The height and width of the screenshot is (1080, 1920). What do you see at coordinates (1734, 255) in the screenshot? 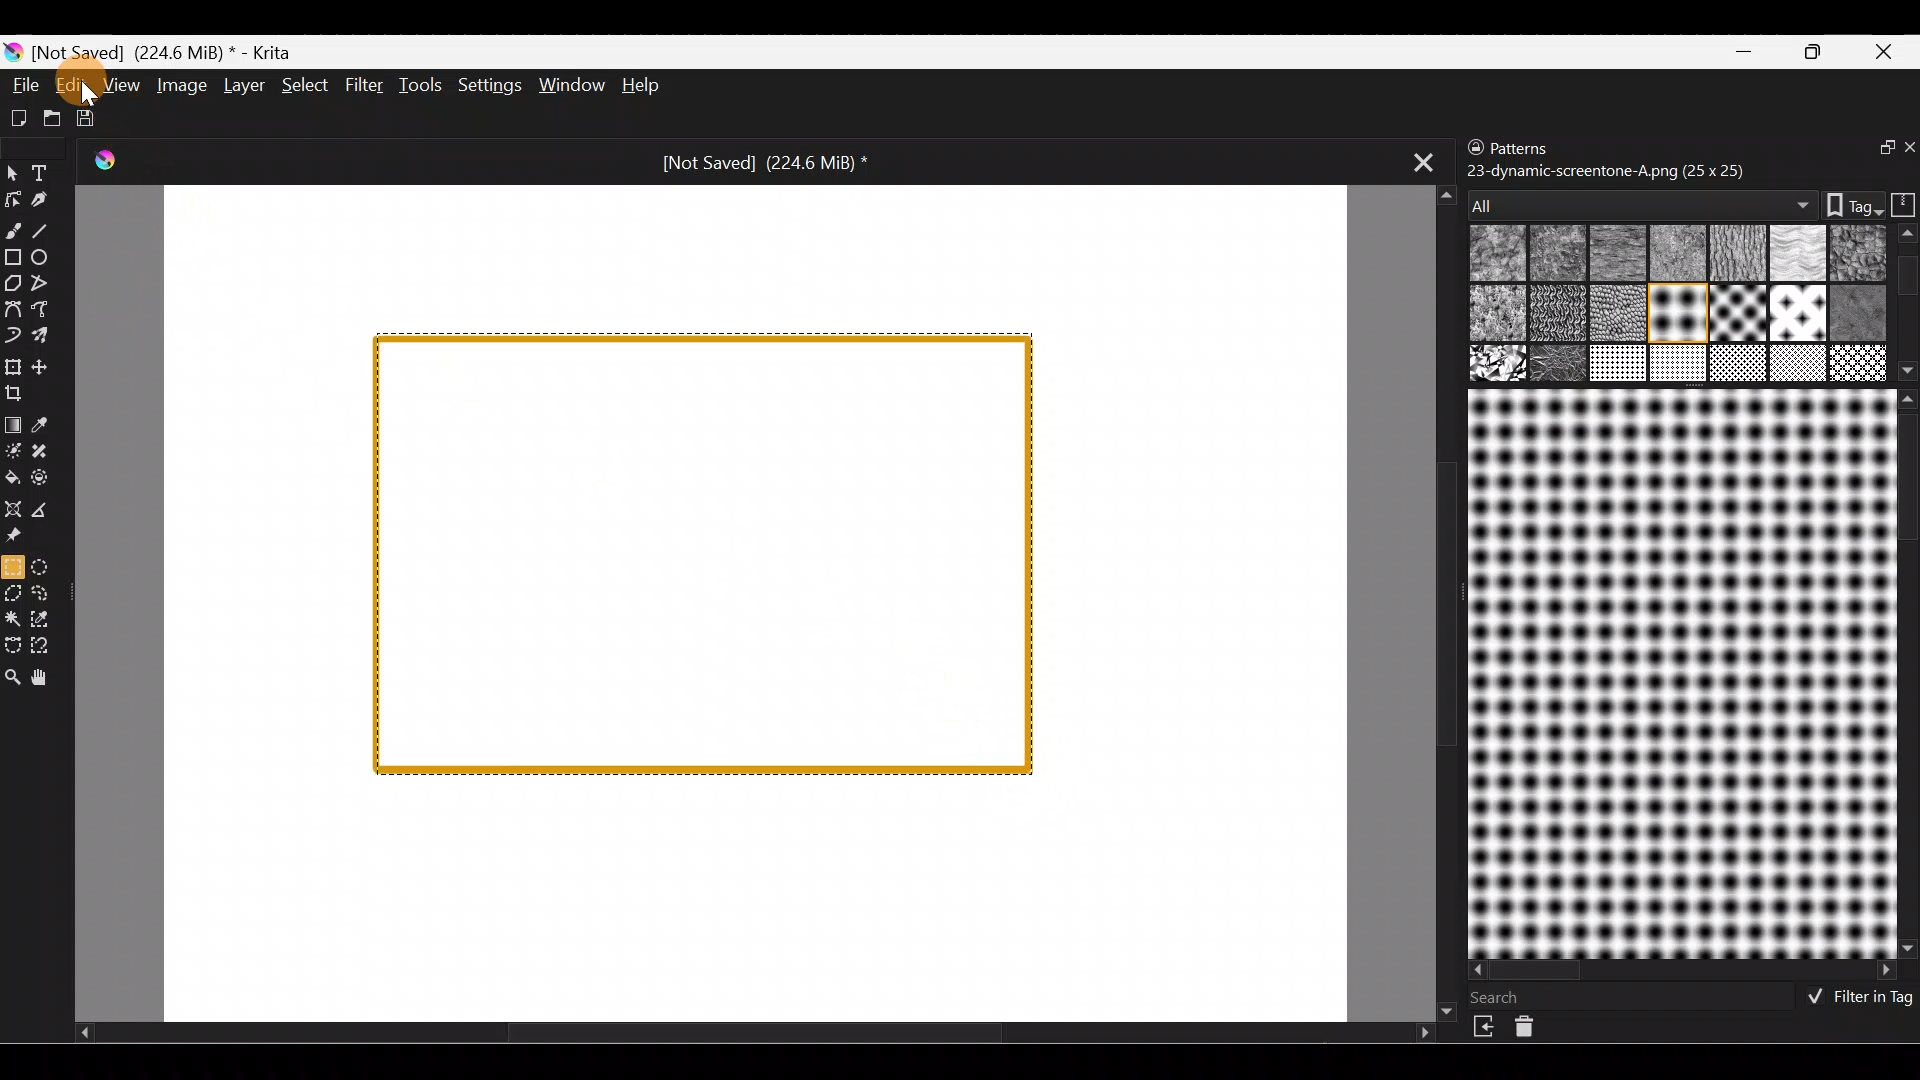
I see `04 paper-c-grain.png` at bounding box center [1734, 255].